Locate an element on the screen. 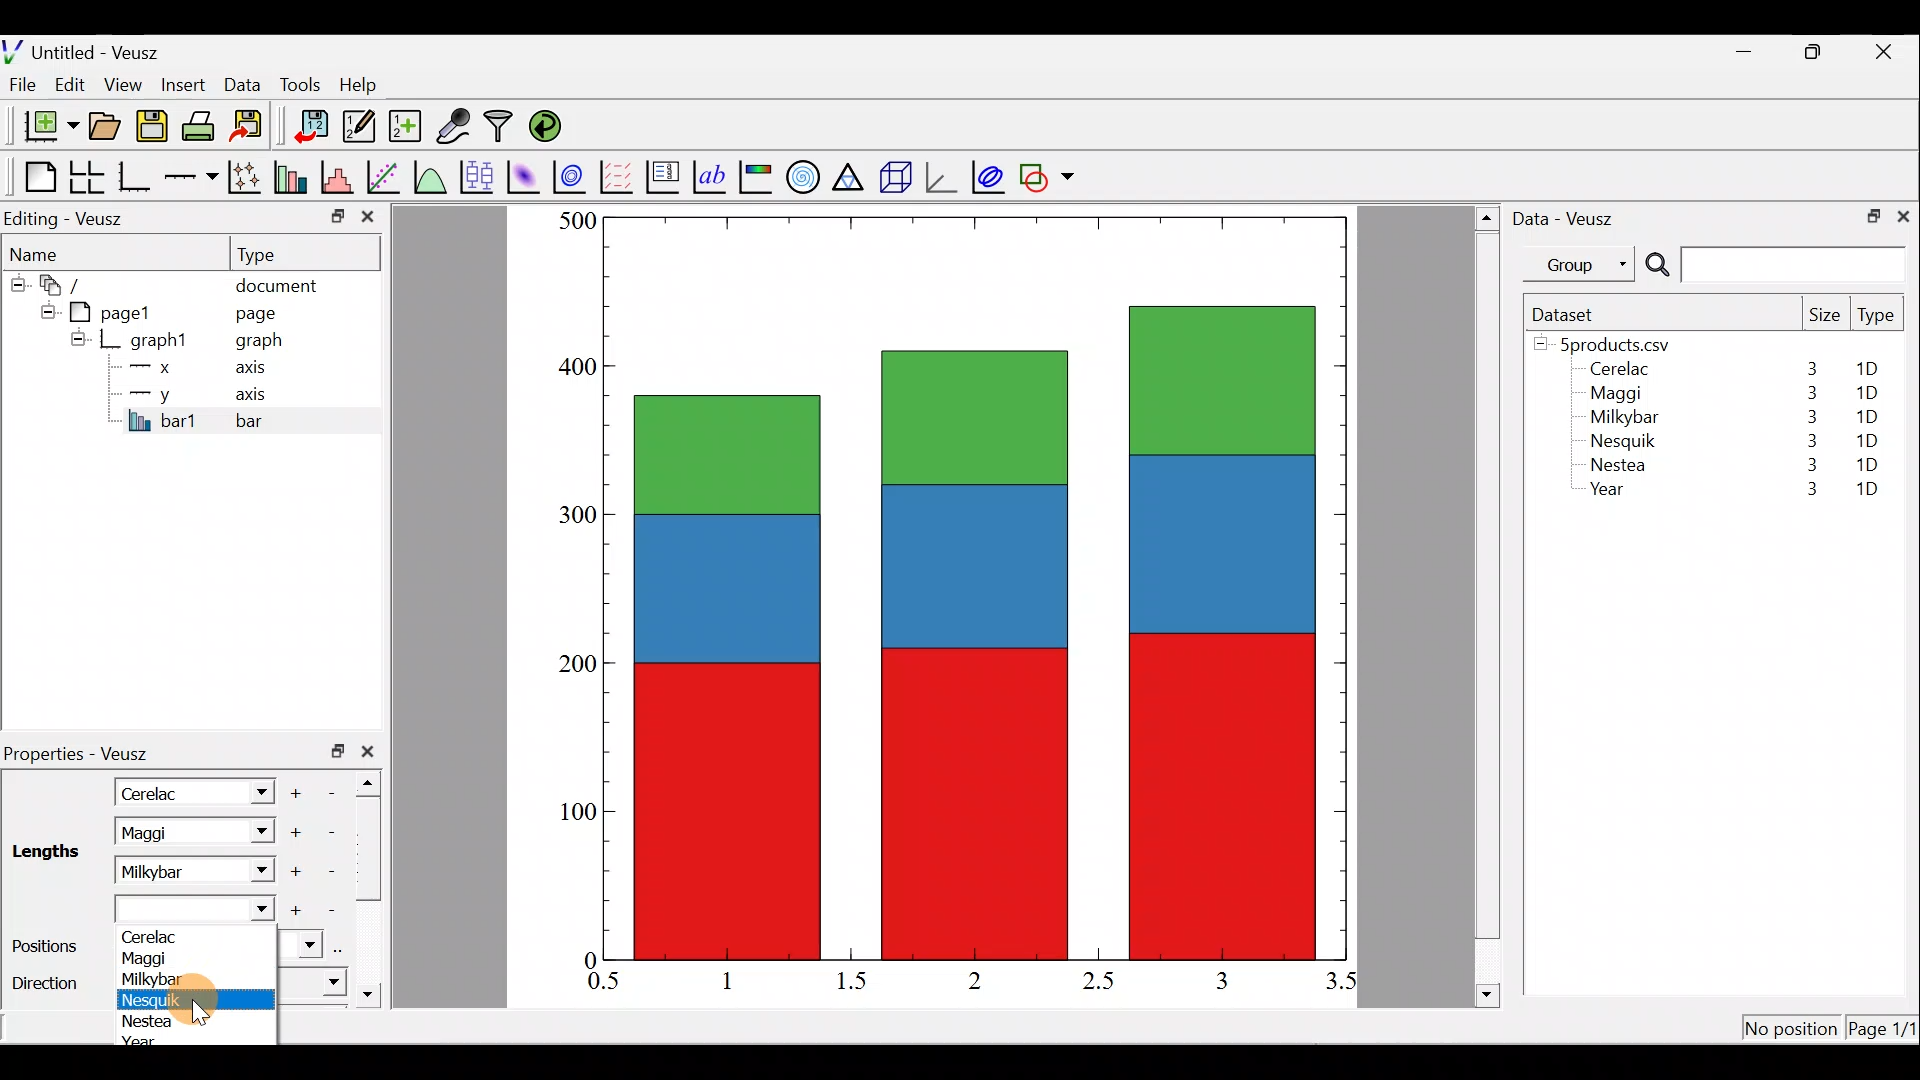 This screenshot has width=1920, height=1080. 500 is located at coordinates (576, 220).